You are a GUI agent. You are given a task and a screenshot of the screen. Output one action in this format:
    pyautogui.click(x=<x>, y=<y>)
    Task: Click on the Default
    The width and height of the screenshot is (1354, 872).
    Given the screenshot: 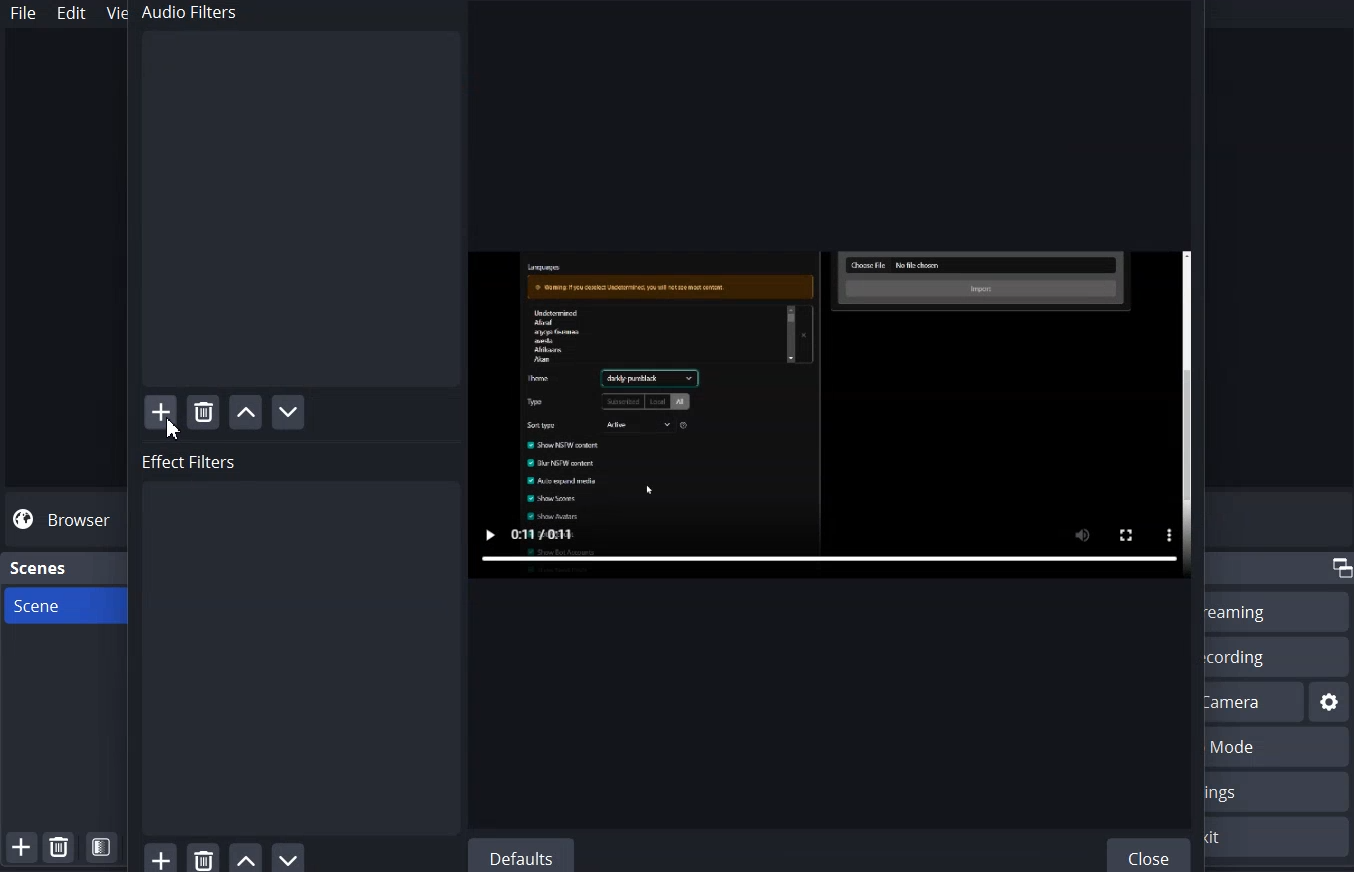 What is the action you would take?
    pyautogui.click(x=520, y=855)
    